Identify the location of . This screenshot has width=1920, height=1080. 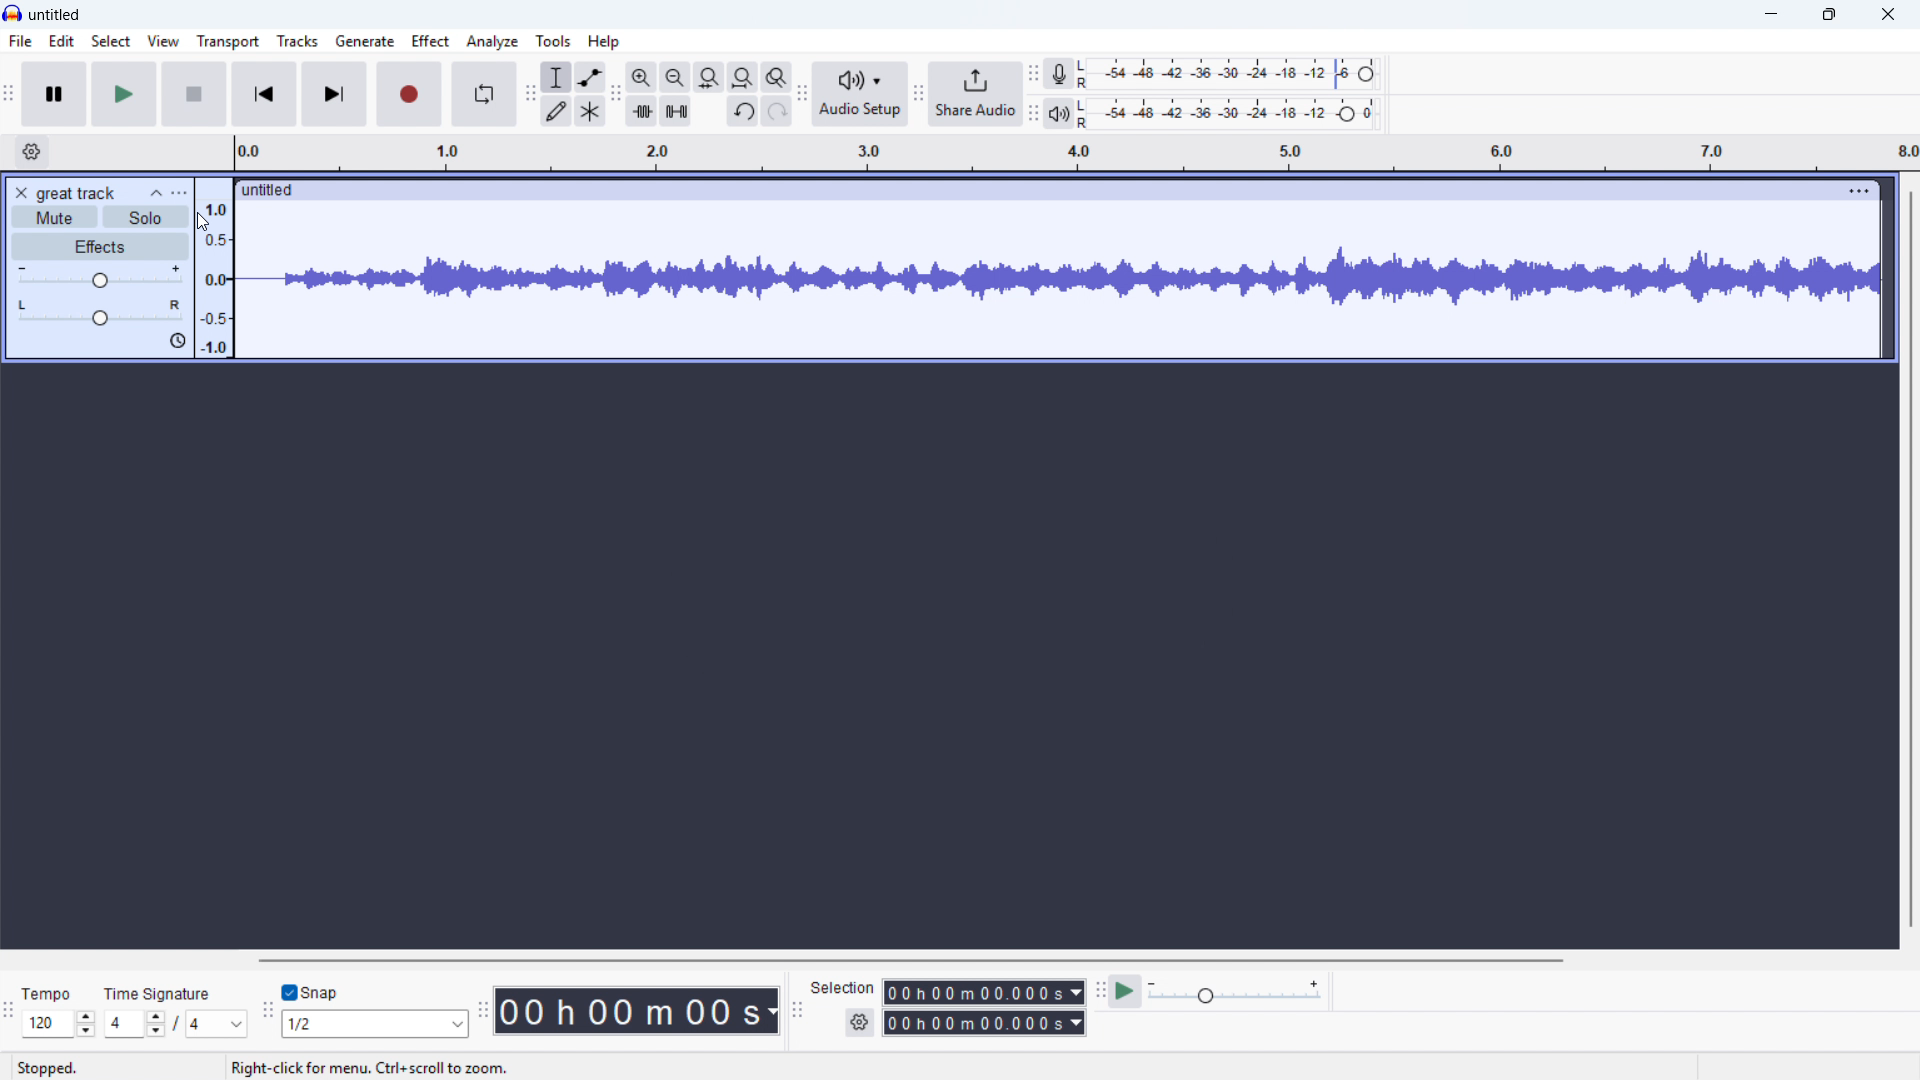
(1235, 991).